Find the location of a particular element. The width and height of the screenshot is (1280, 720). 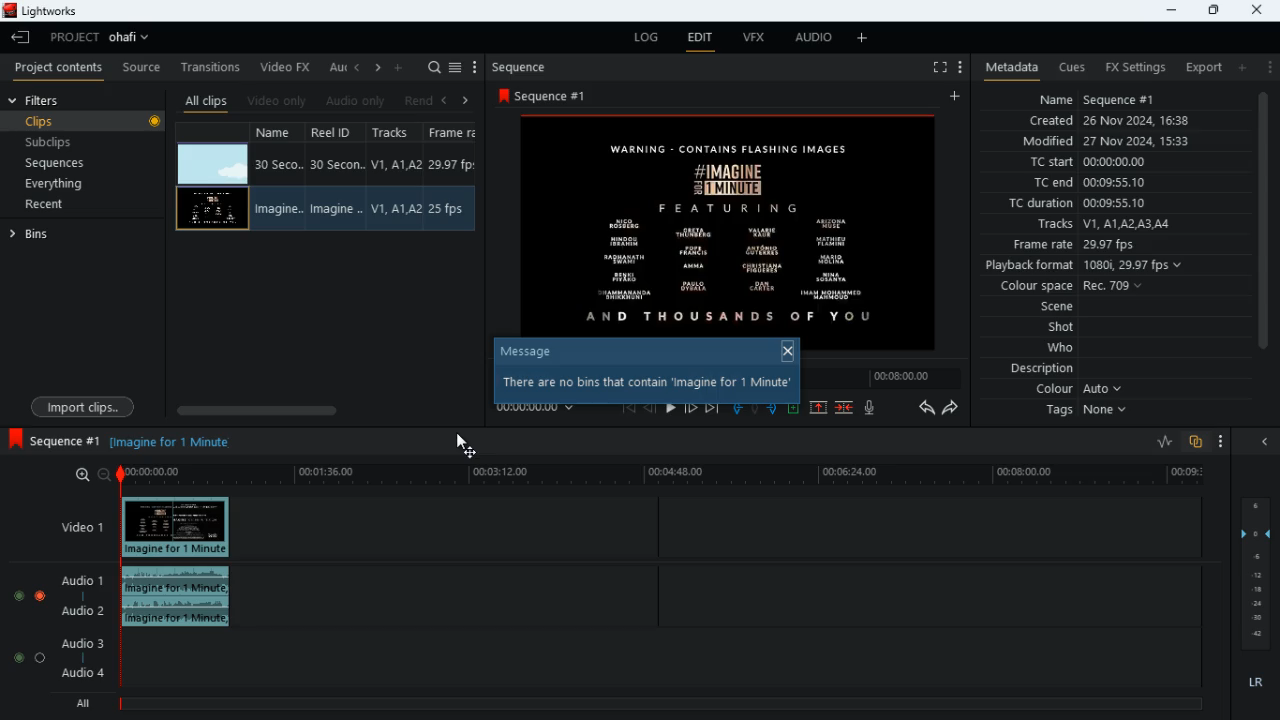

menu is located at coordinates (960, 65).